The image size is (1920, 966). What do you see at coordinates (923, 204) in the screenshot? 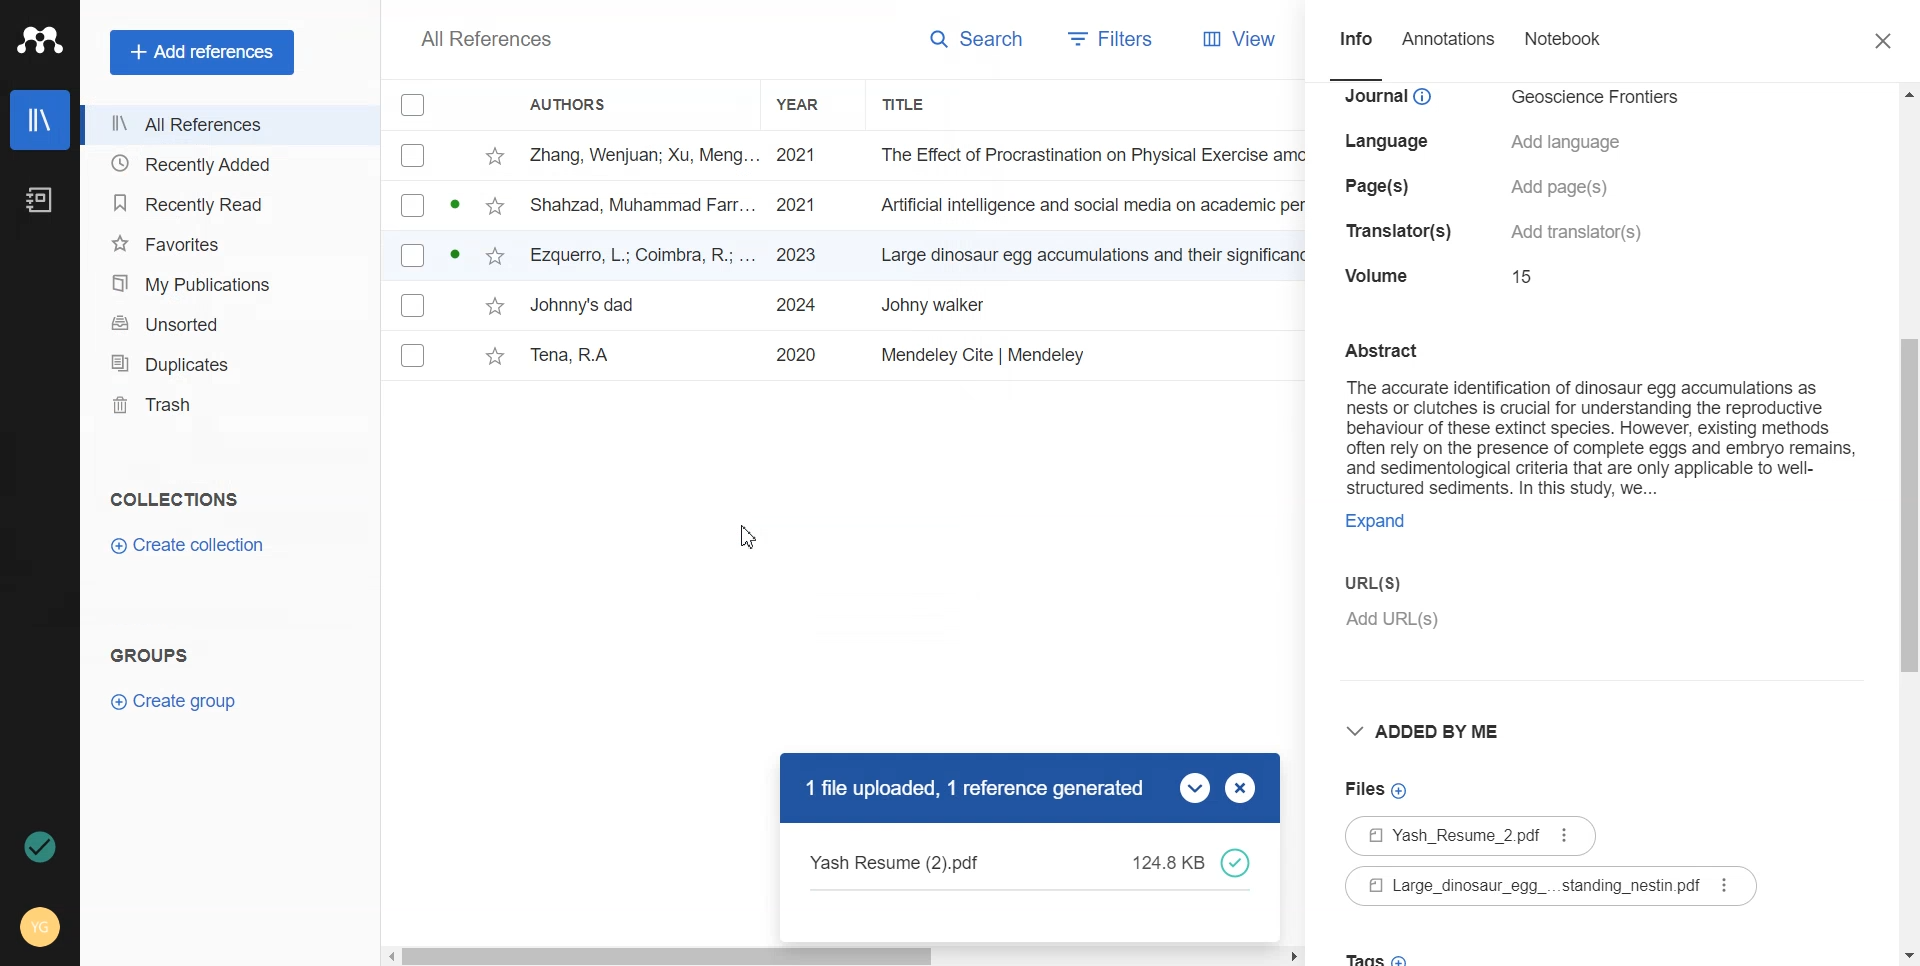
I see `File` at bounding box center [923, 204].